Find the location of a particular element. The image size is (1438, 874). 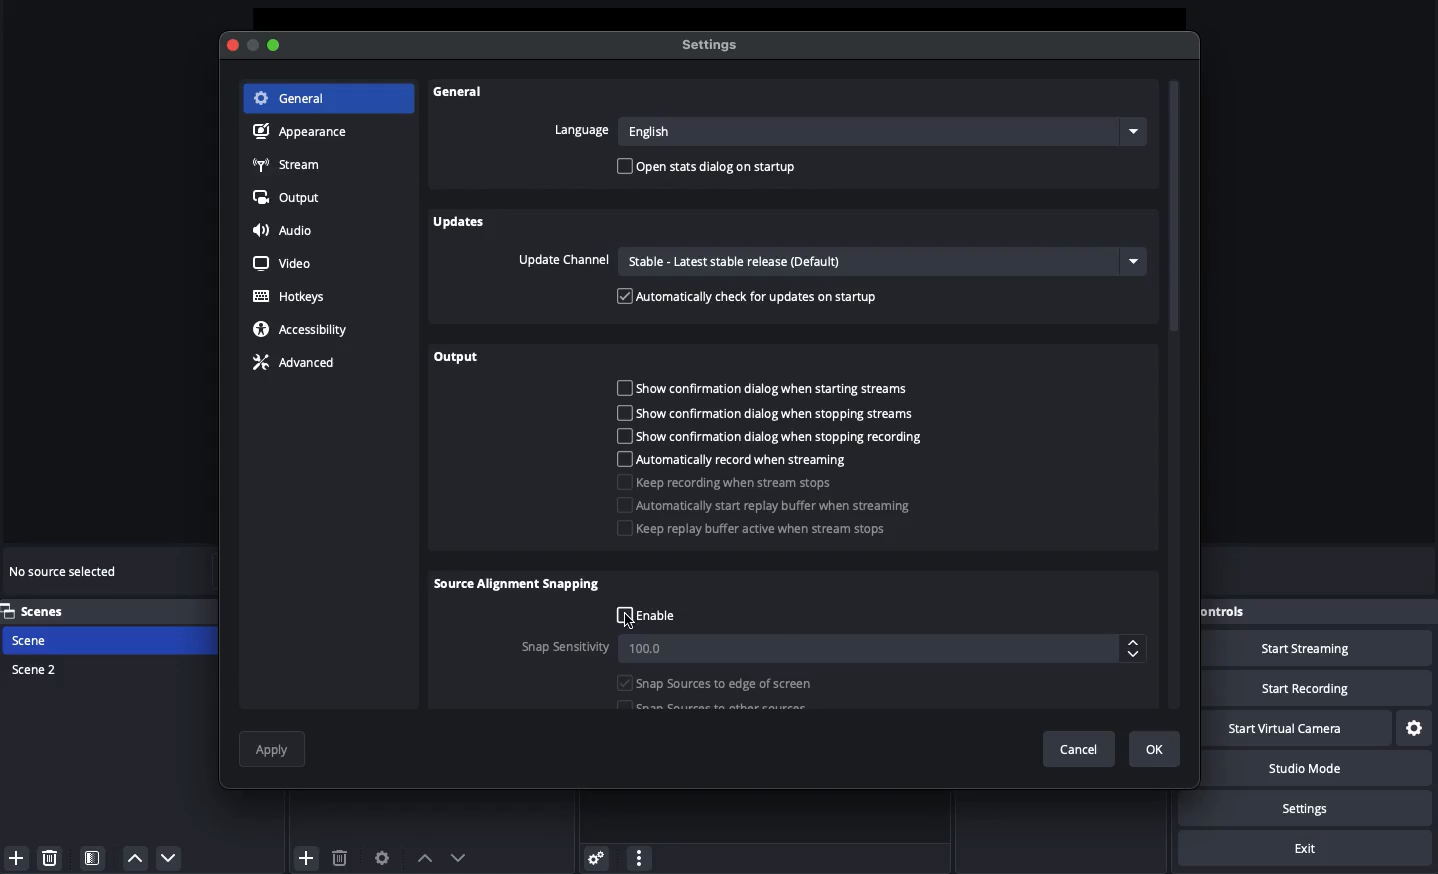

Advanced is located at coordinates (301, 364).